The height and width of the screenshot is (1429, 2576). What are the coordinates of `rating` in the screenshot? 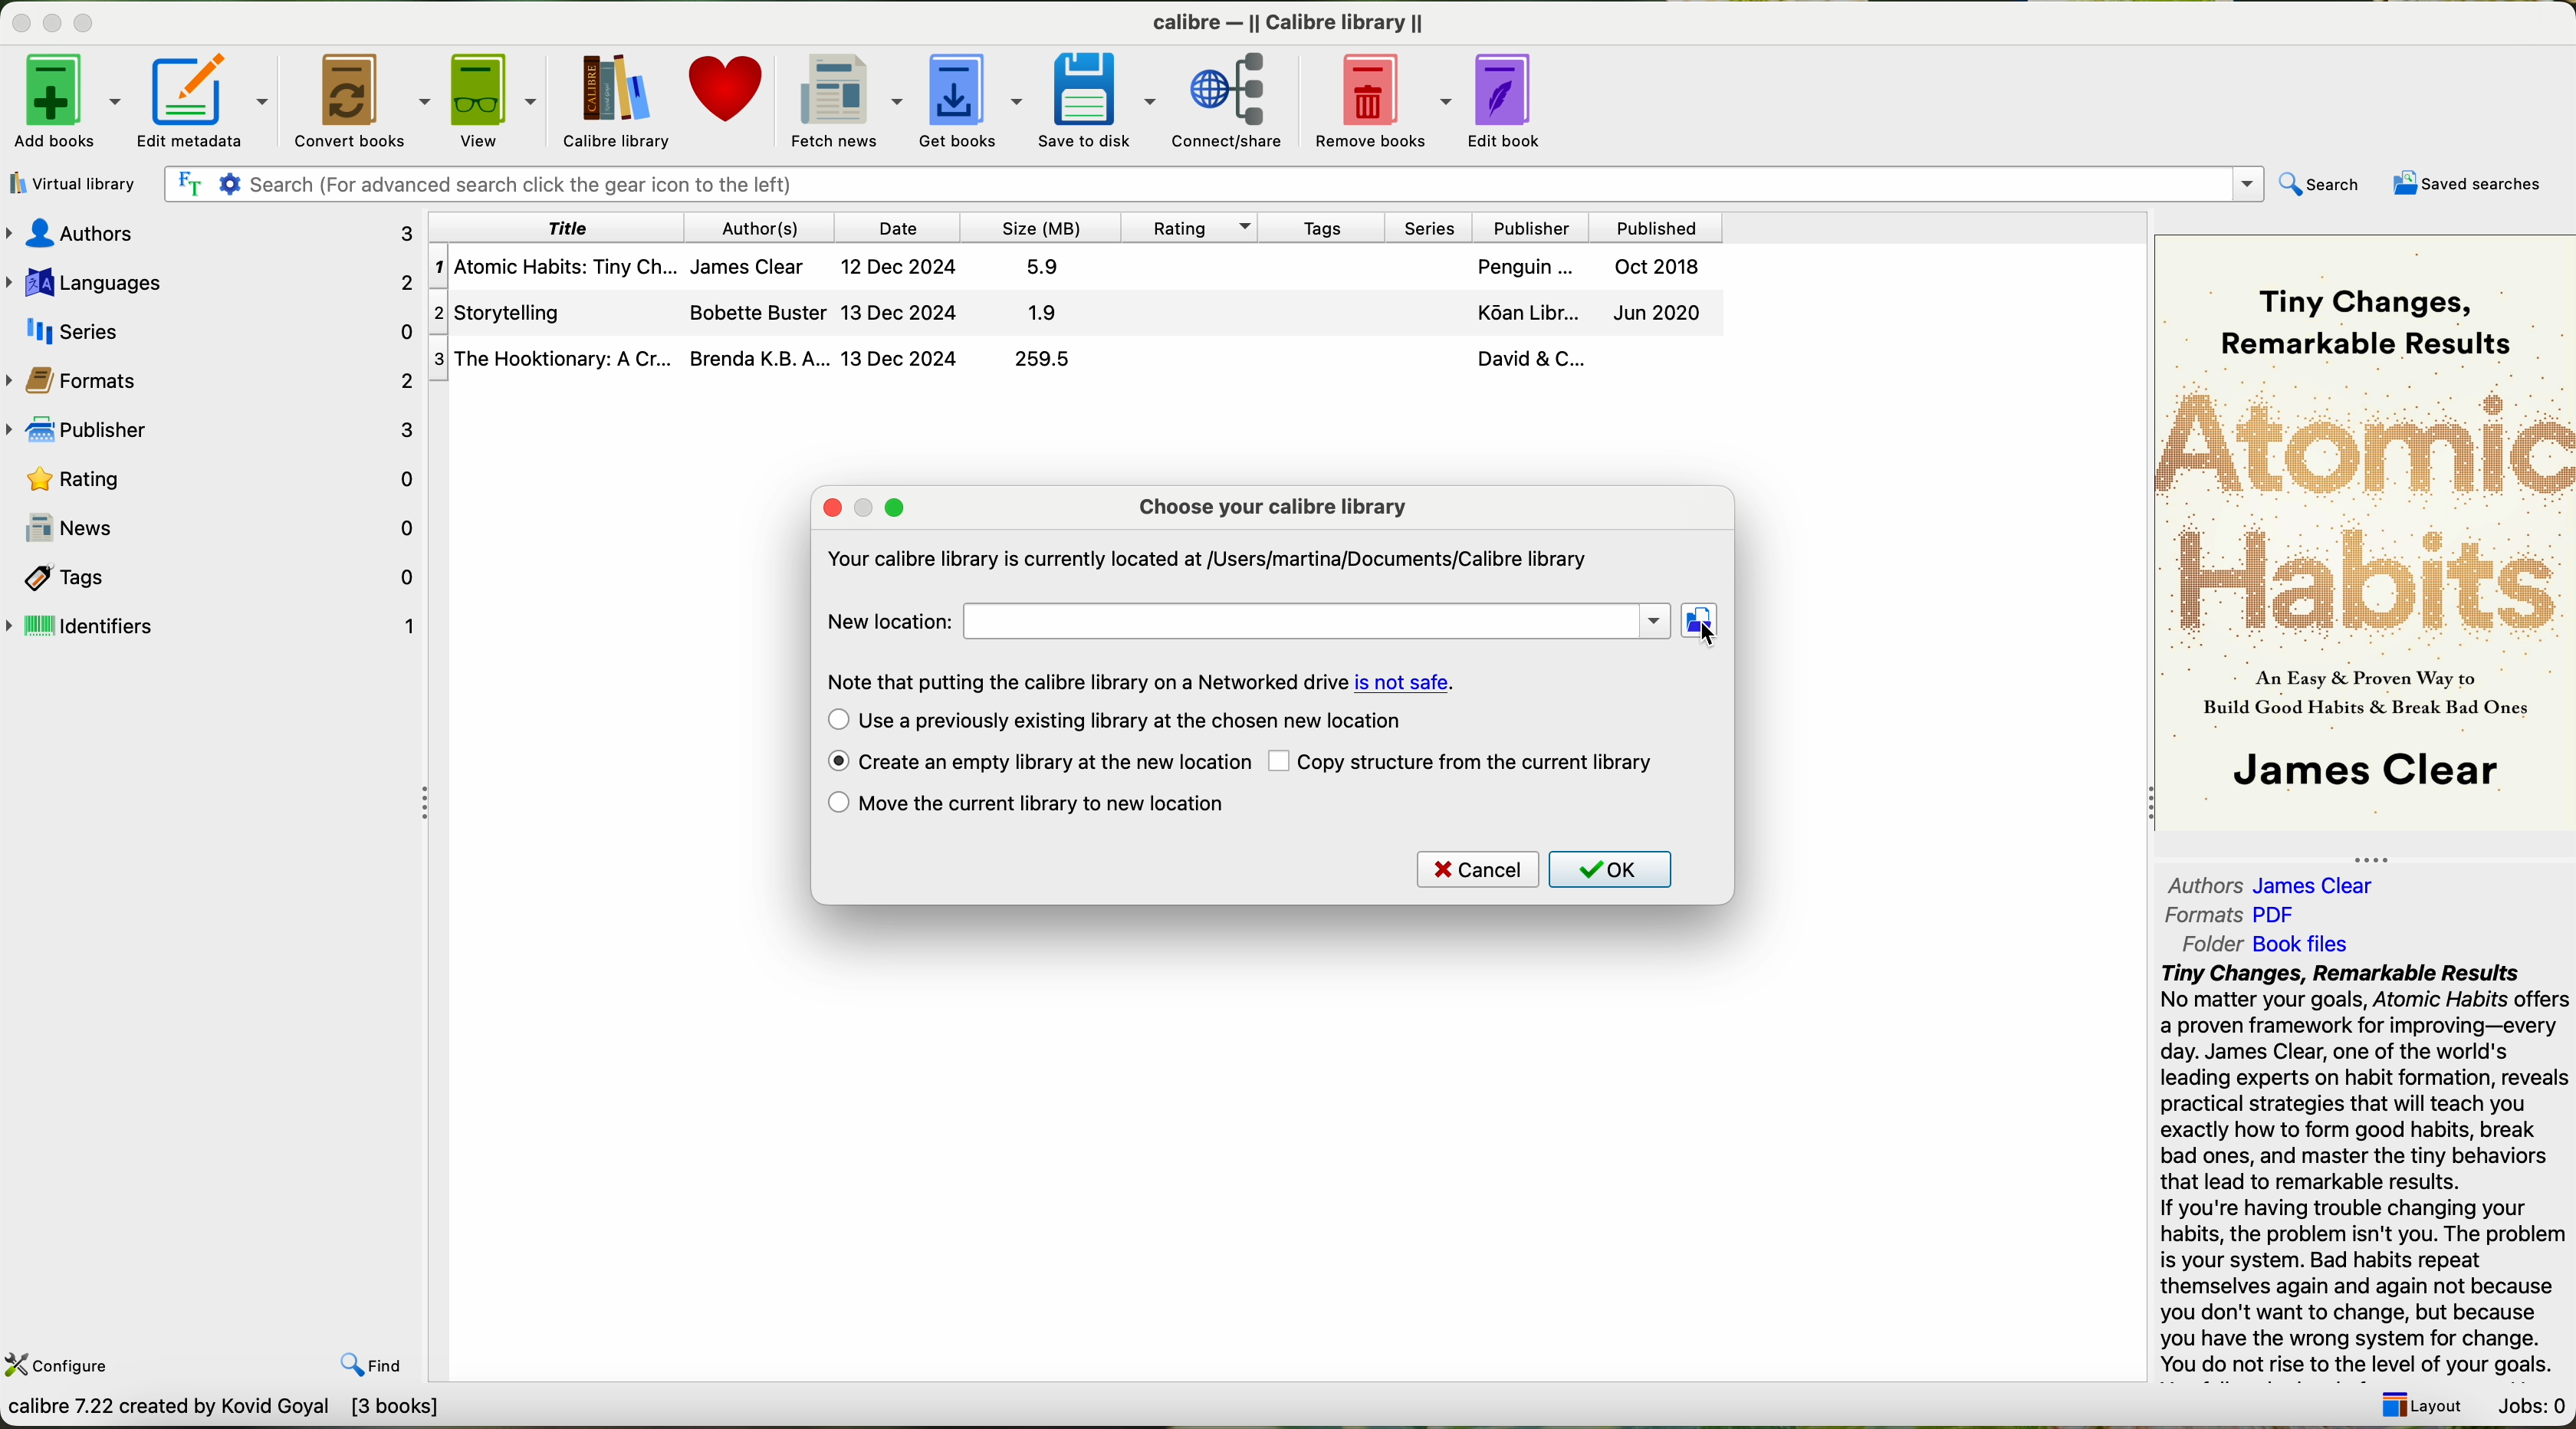 It's located at (214, 477).